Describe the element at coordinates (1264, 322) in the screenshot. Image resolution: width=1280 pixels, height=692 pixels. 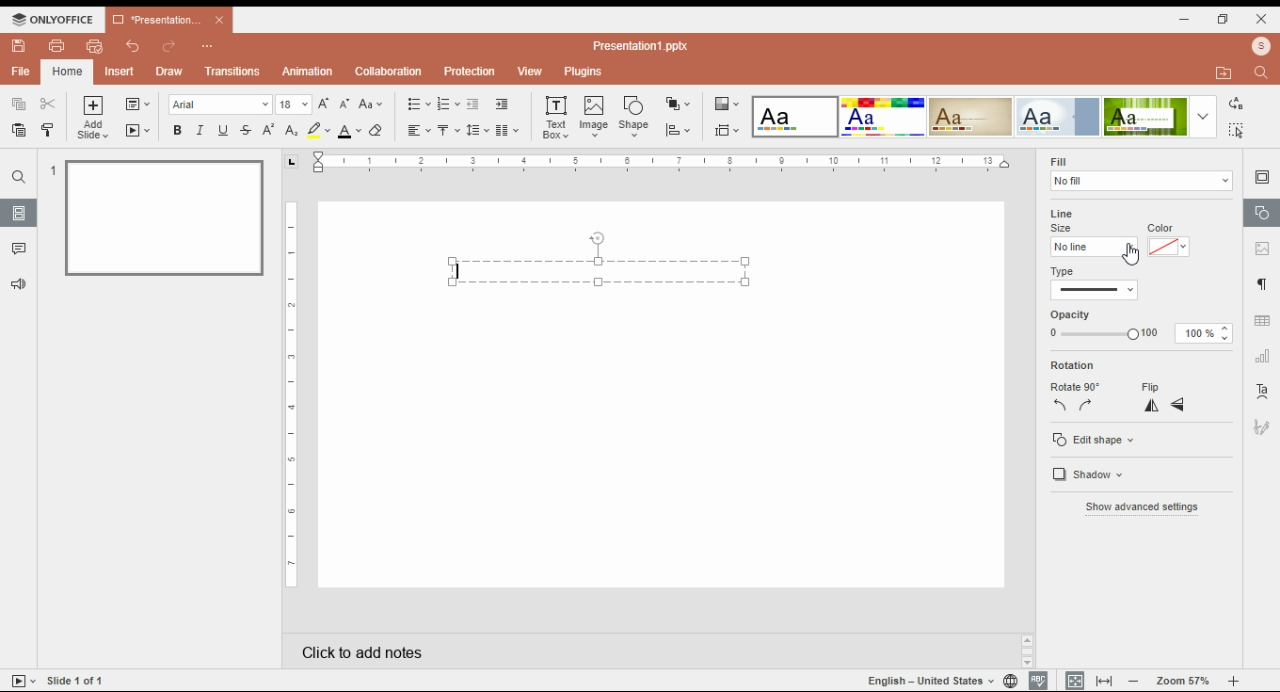
I see `table settings` at that location.